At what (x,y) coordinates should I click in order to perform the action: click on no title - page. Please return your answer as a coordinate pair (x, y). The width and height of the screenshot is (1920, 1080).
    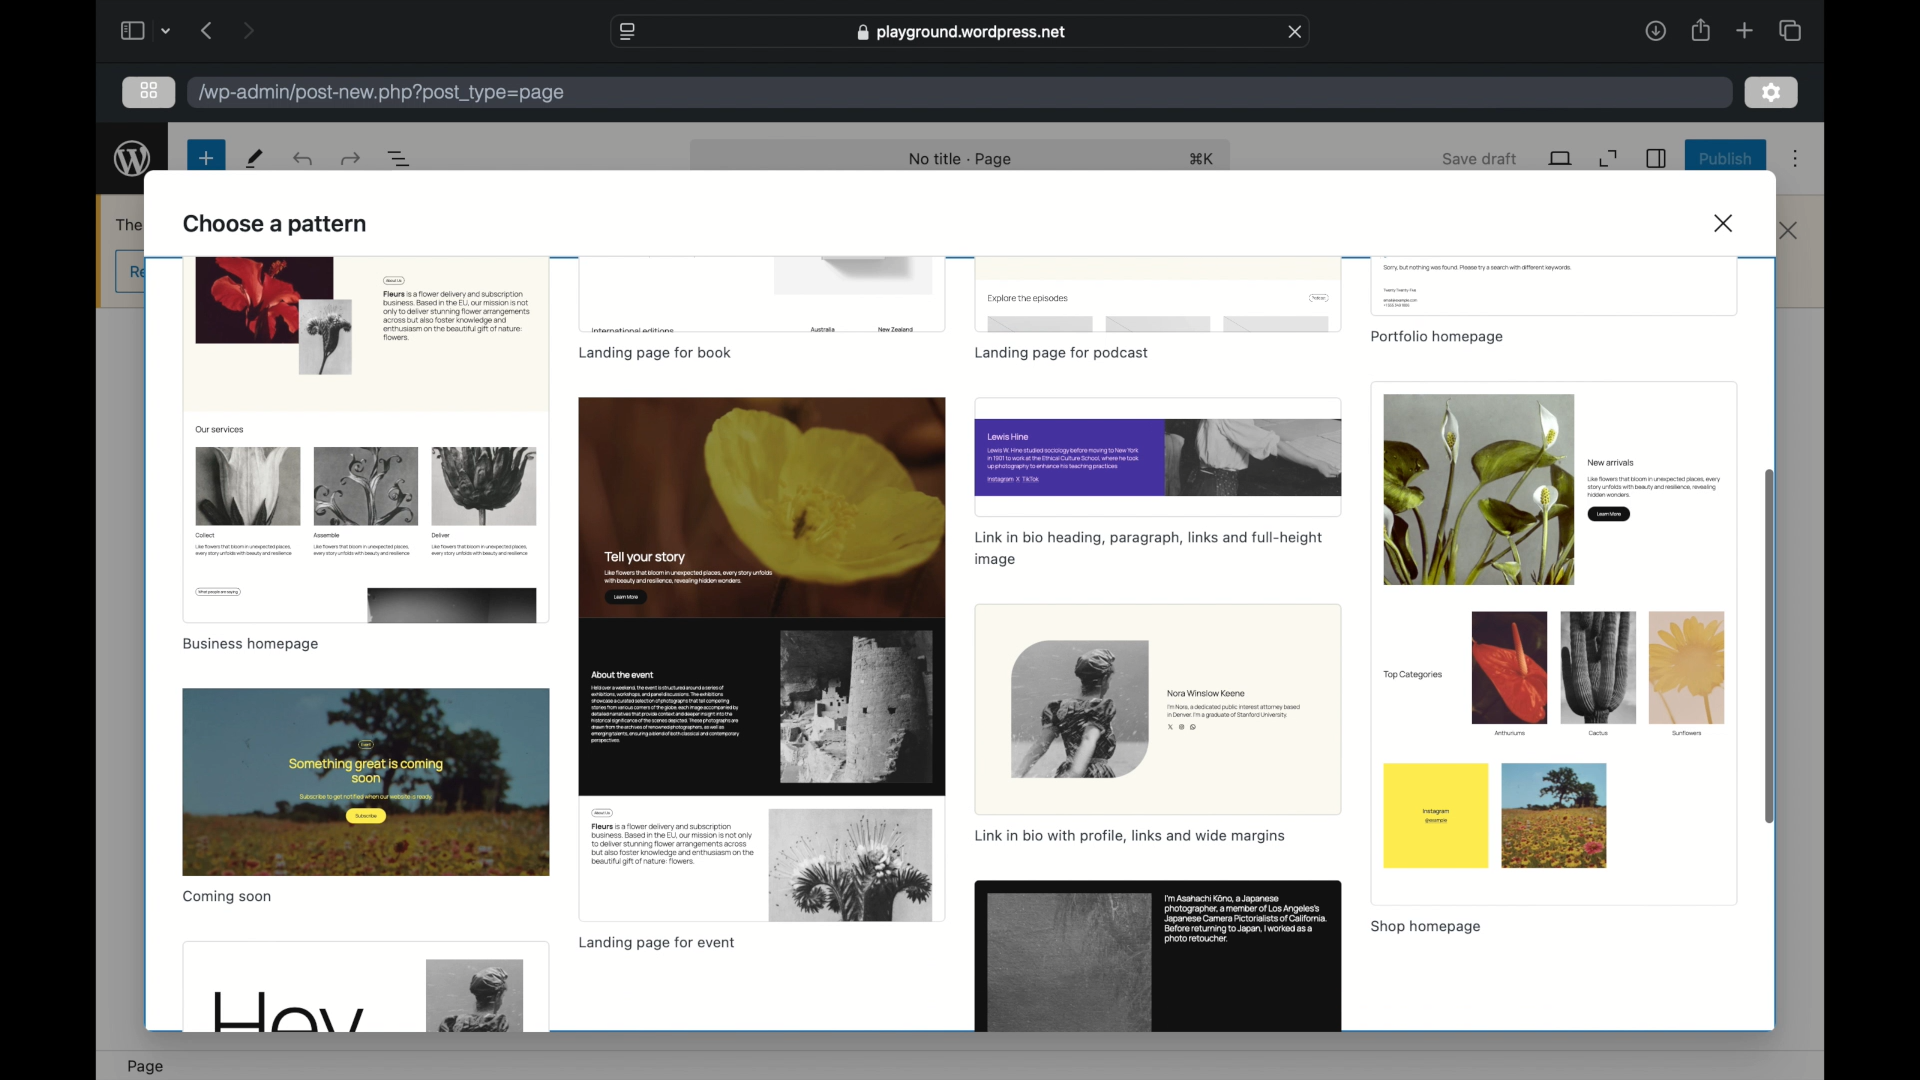
    Looking at the image, I should click on (961, 160).